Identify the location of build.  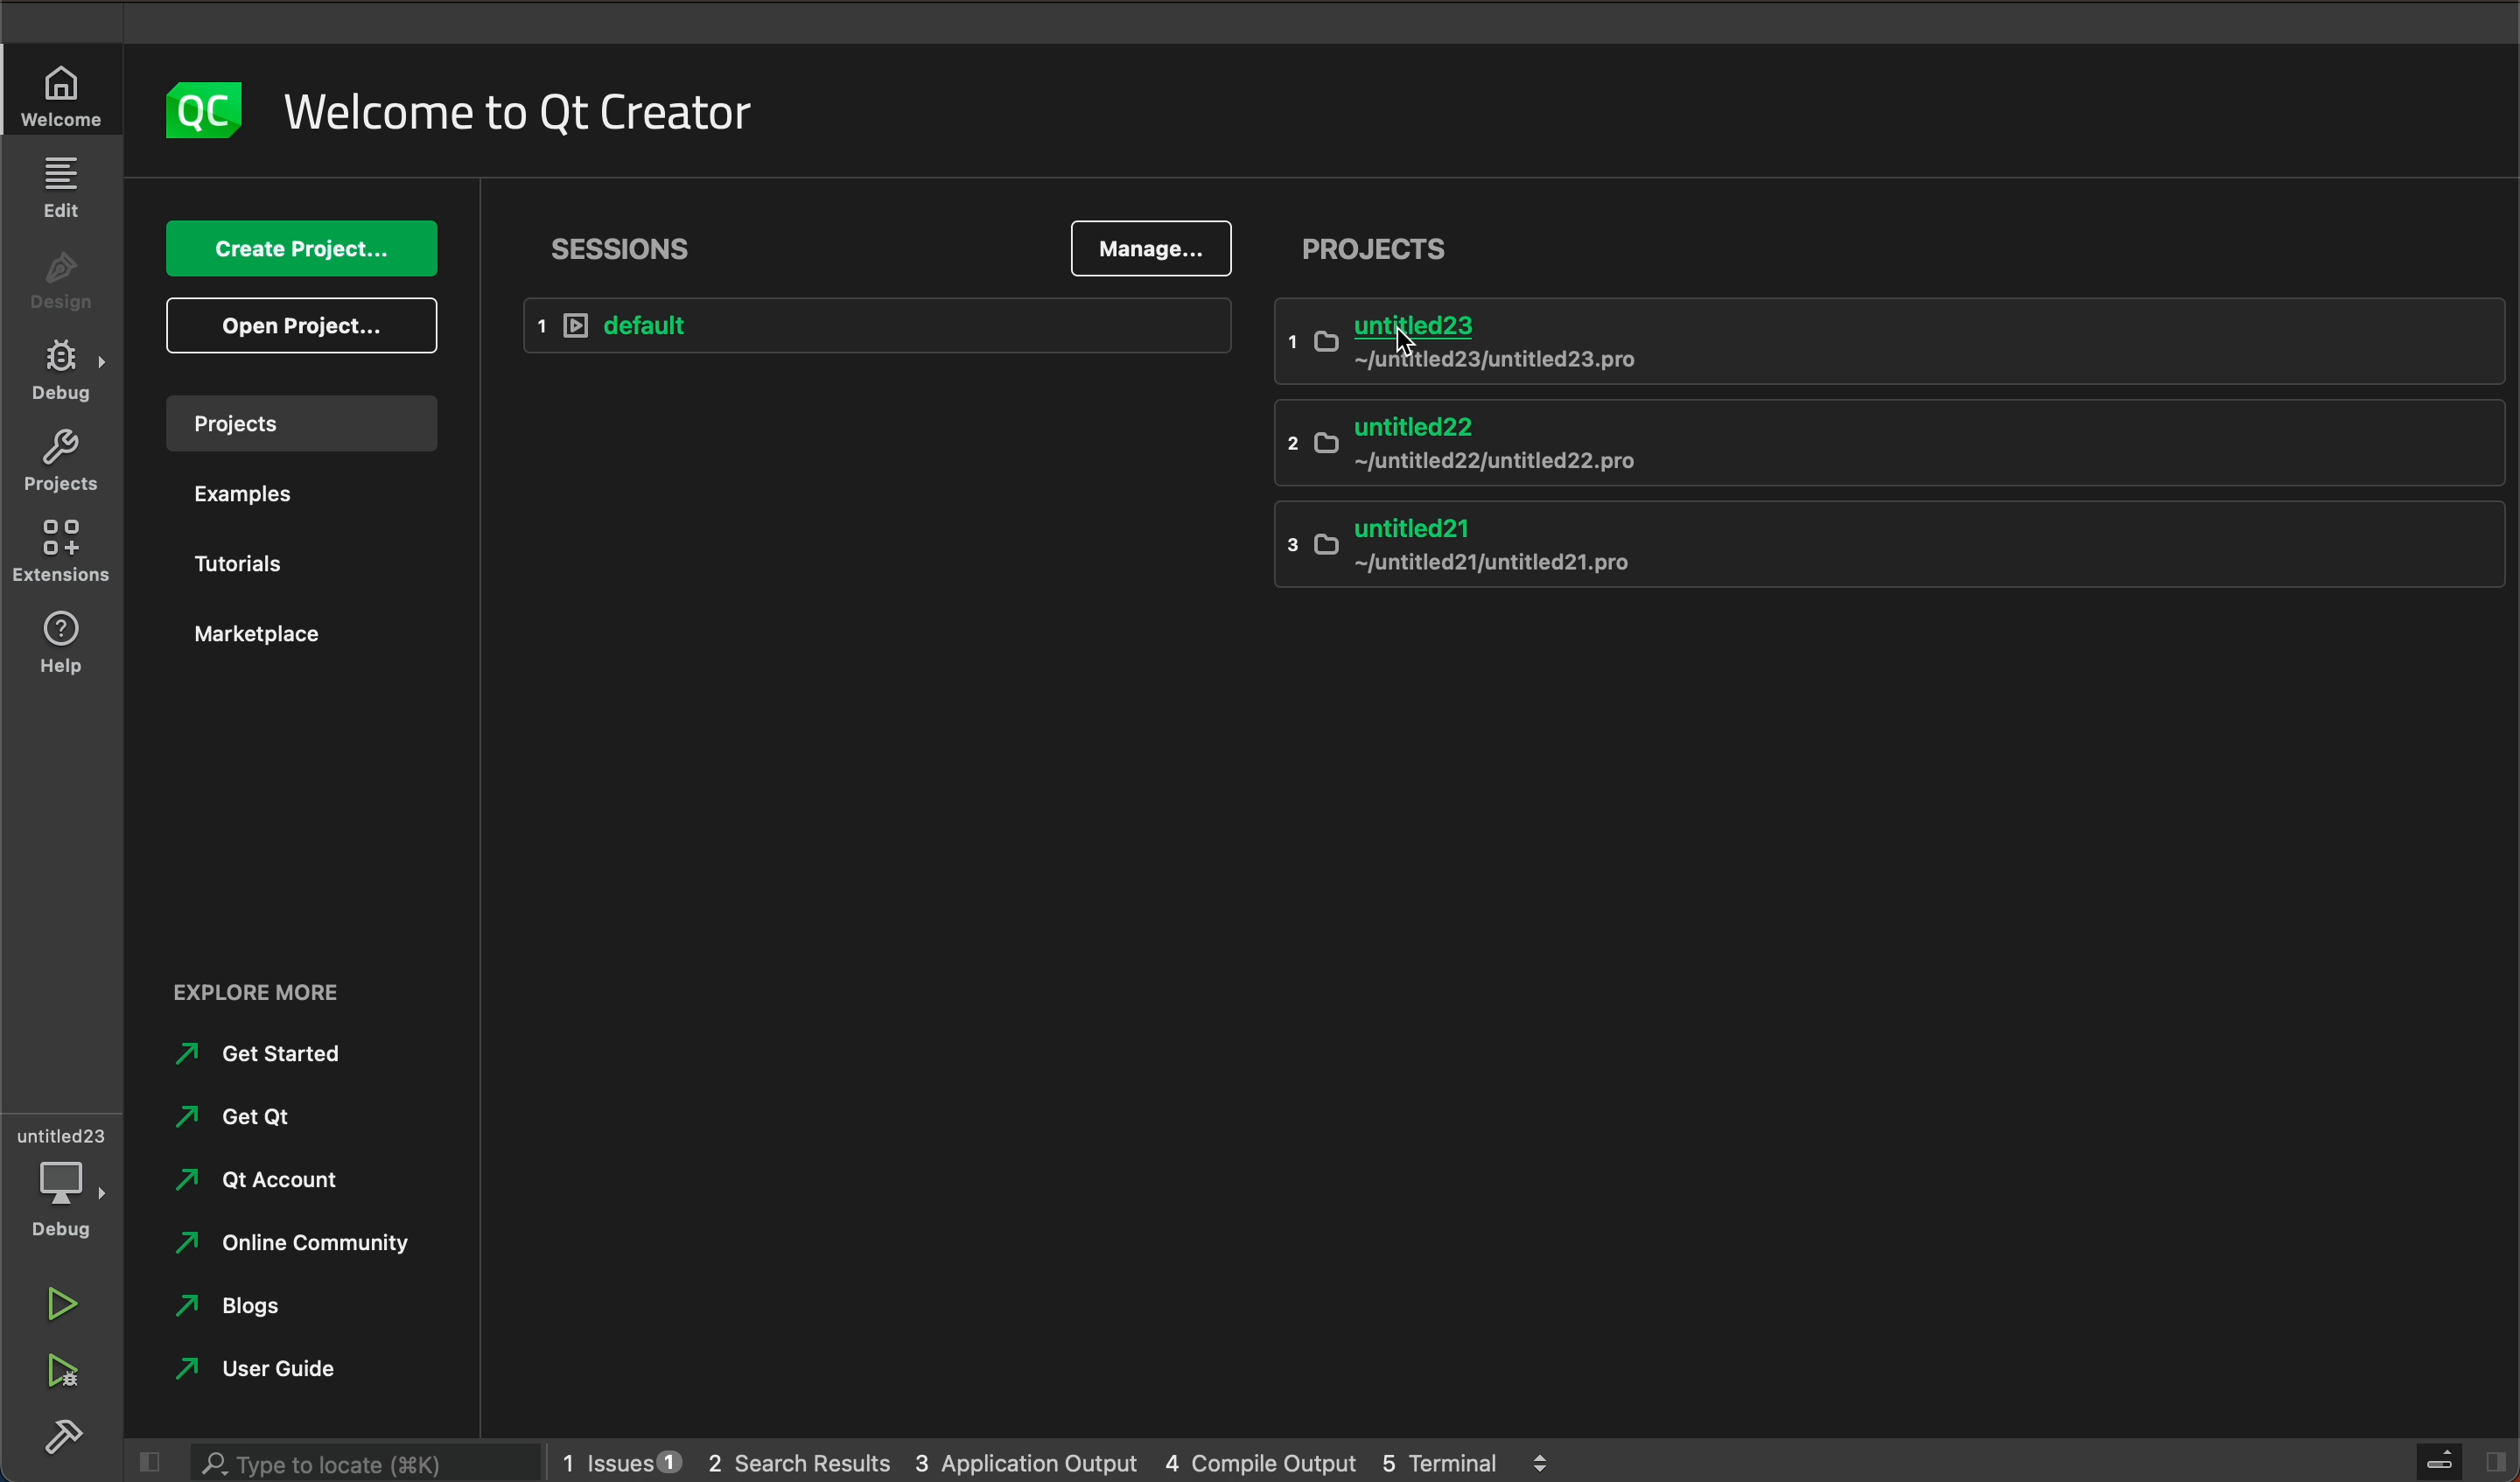
(60, 1434).